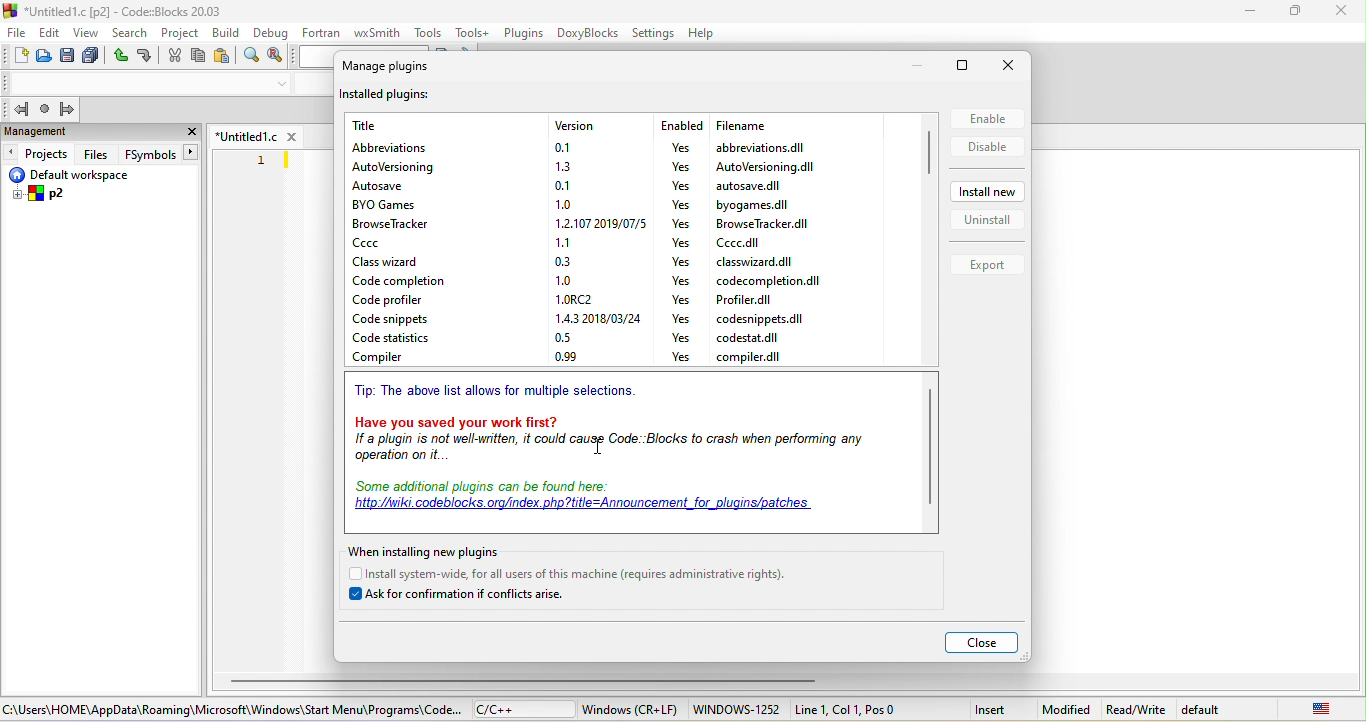 The width and height of the screenshot is (1366, 722). Describe the element at coordinates (675, 149) in the screenshot. I see `Yes` at that location.